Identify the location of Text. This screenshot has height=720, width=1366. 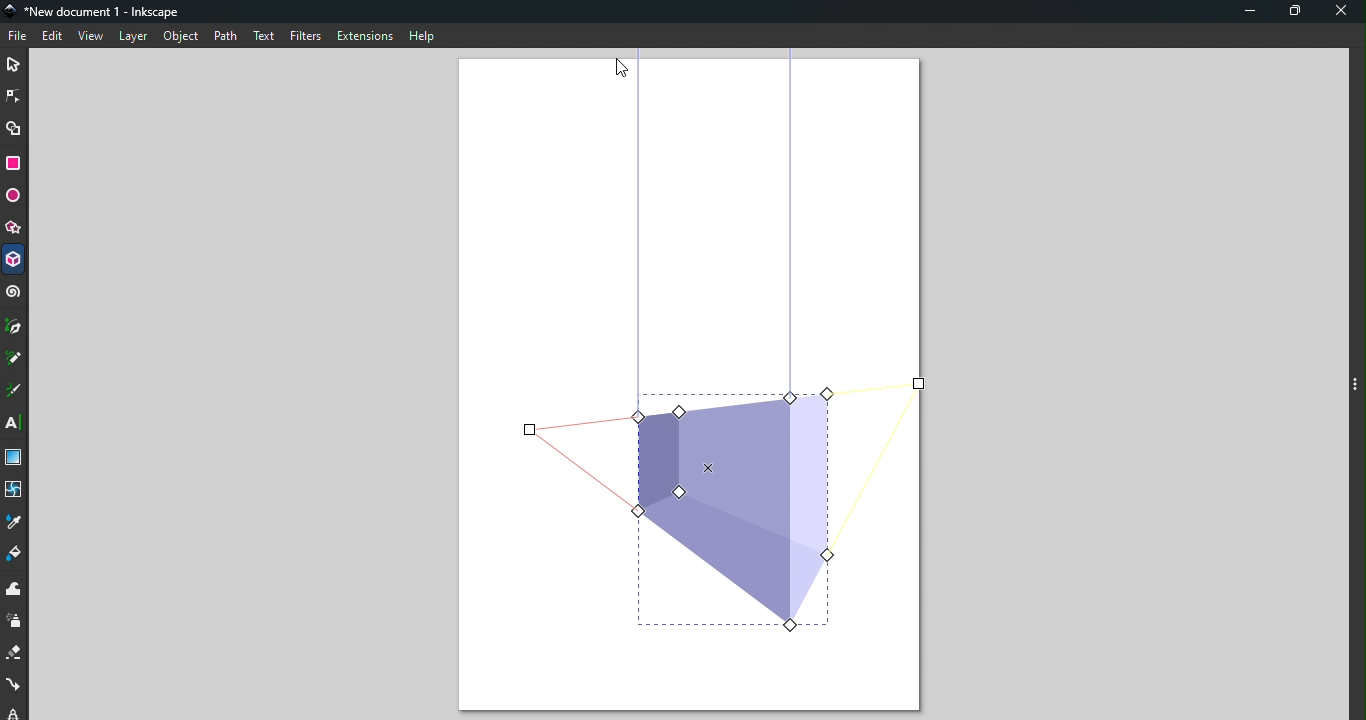
(265, 37).